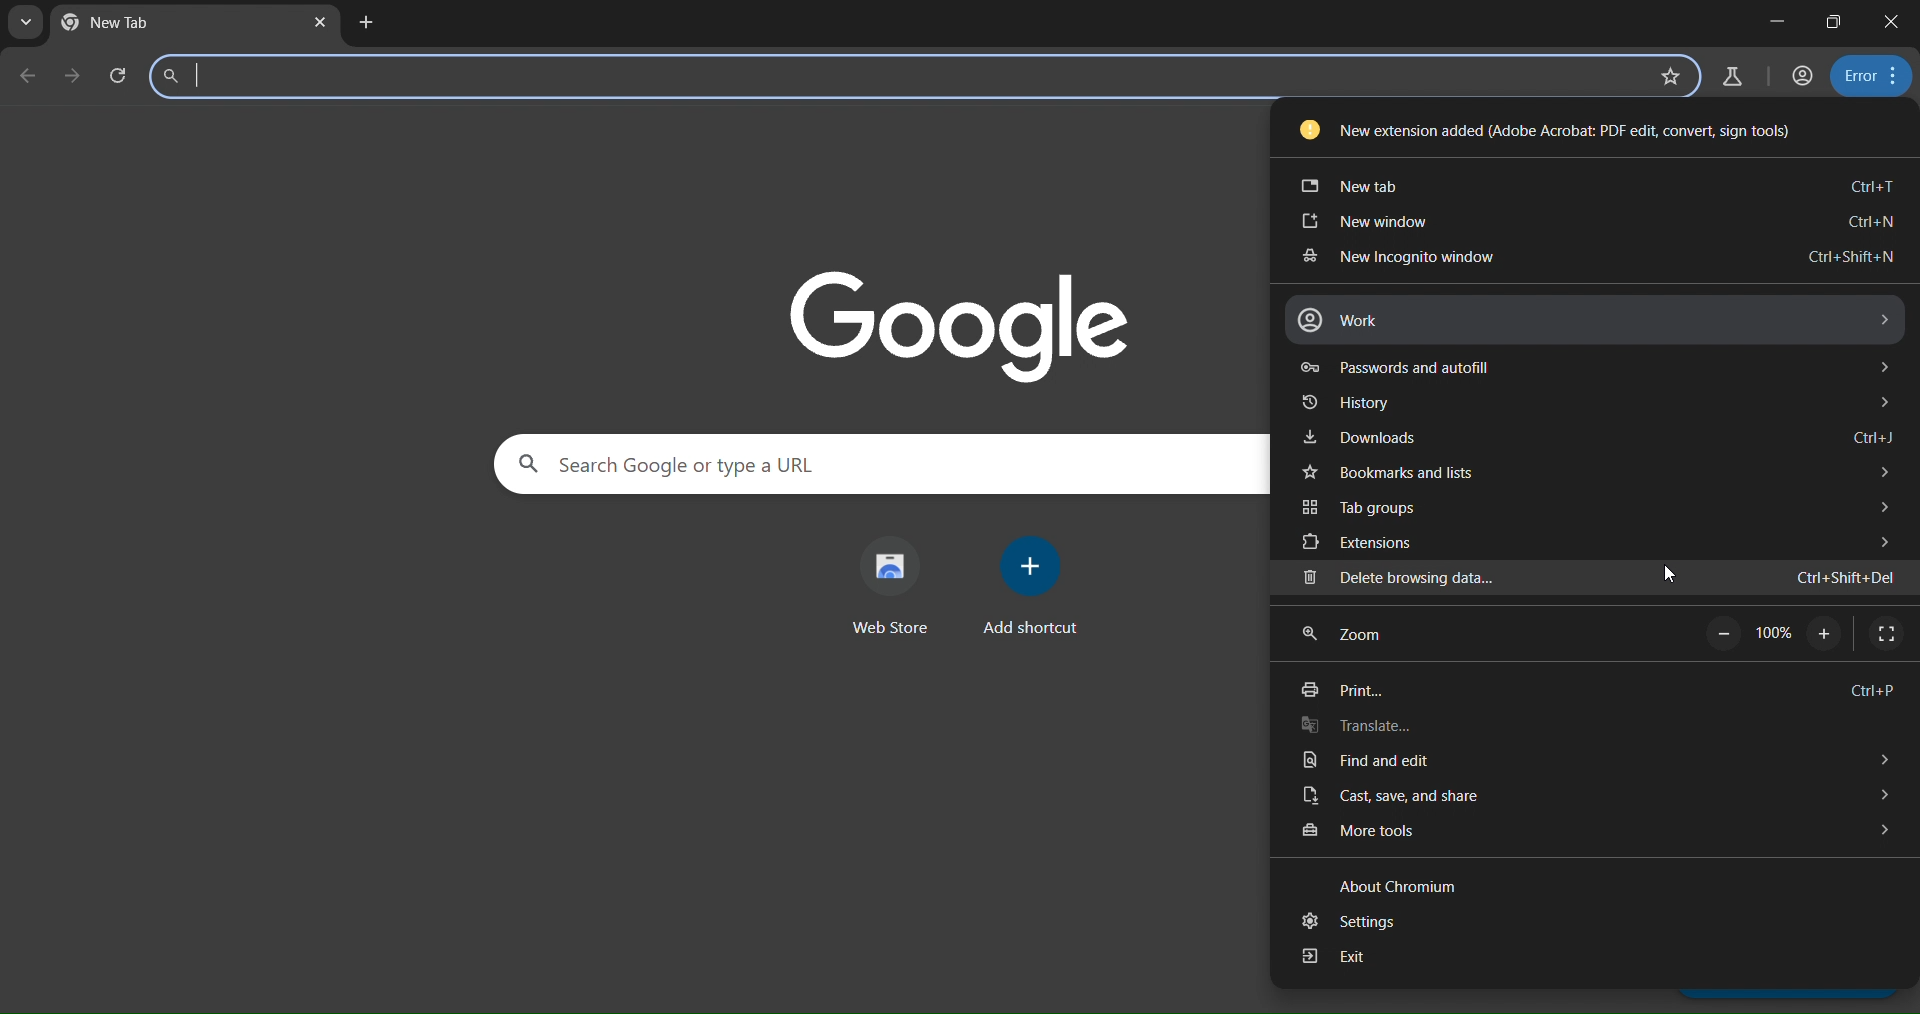 Image resolution: width=1920 pixels, height=1014 pixels. Describe the element at coordinates (1607, 220) in the screenshot. I see `new window` at that location.